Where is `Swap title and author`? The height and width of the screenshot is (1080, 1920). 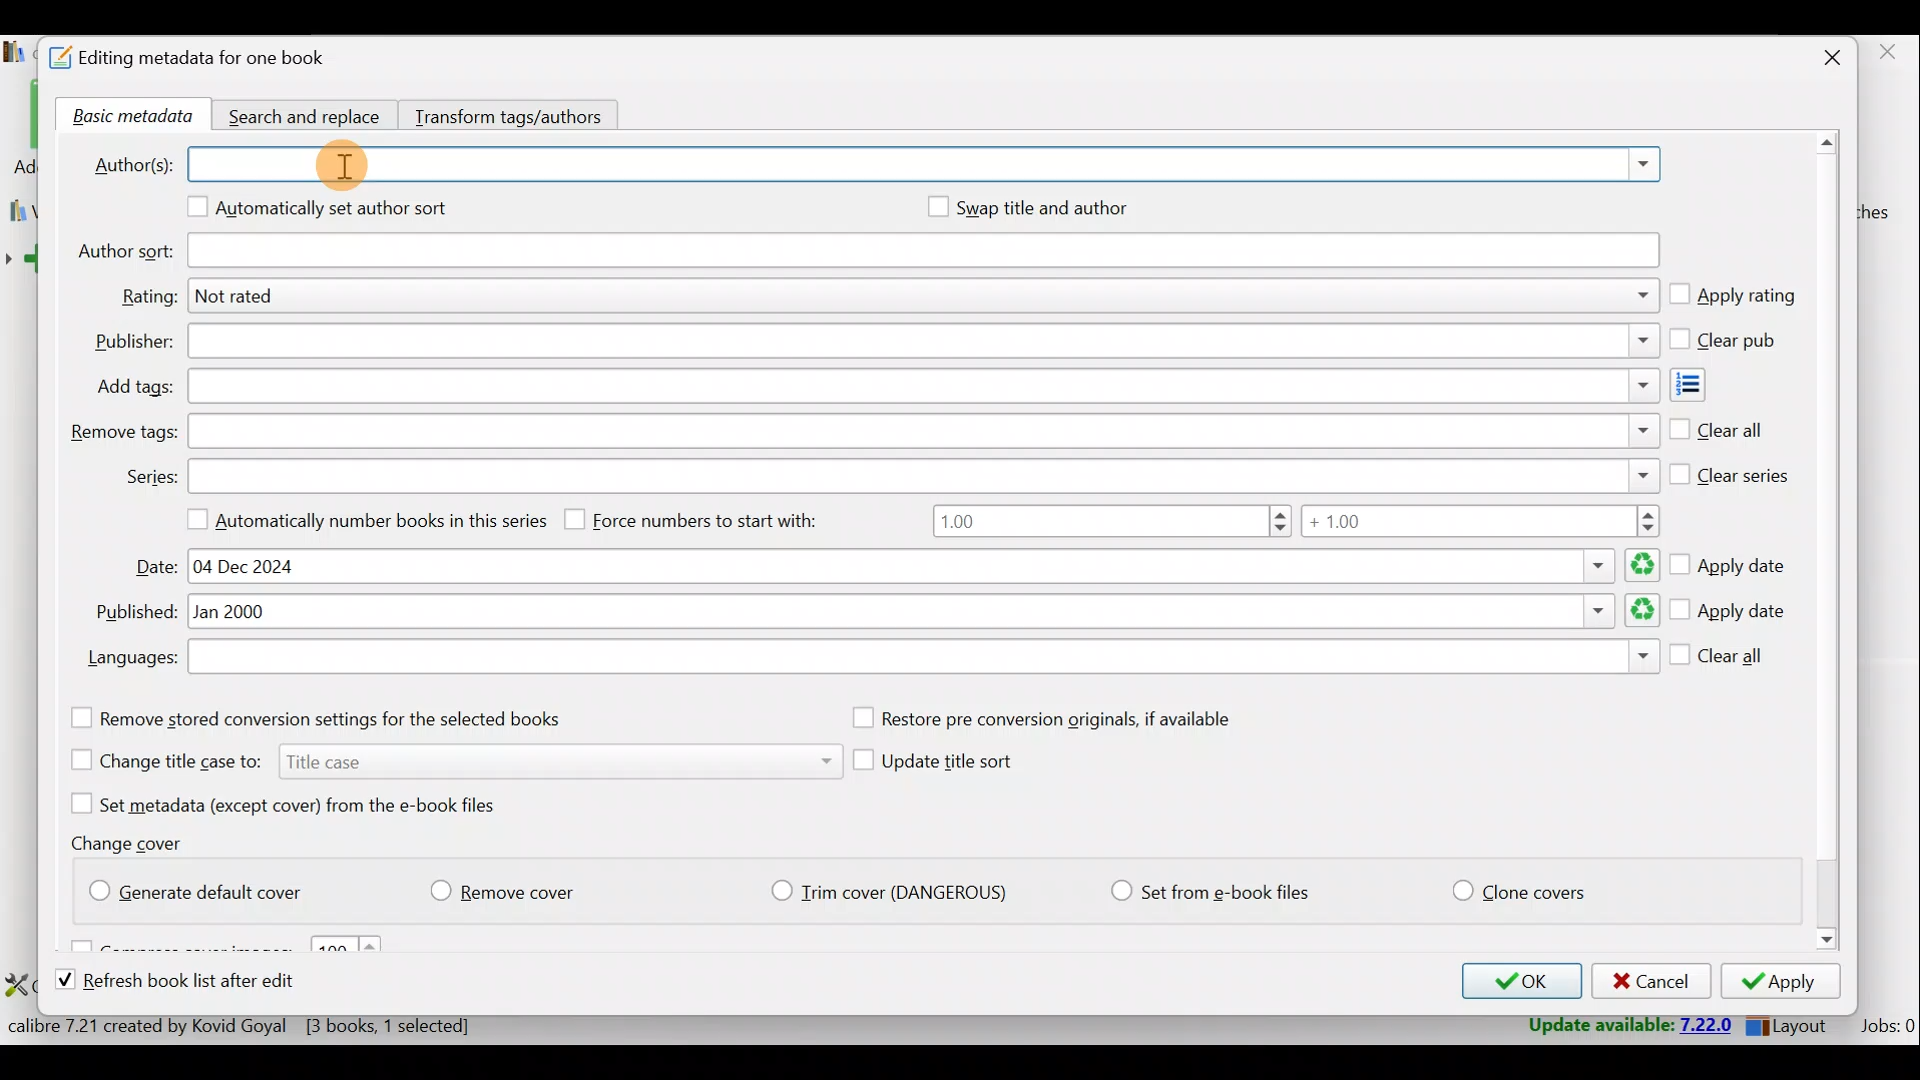
Swap title and author is located at coordinates (1065, 207).